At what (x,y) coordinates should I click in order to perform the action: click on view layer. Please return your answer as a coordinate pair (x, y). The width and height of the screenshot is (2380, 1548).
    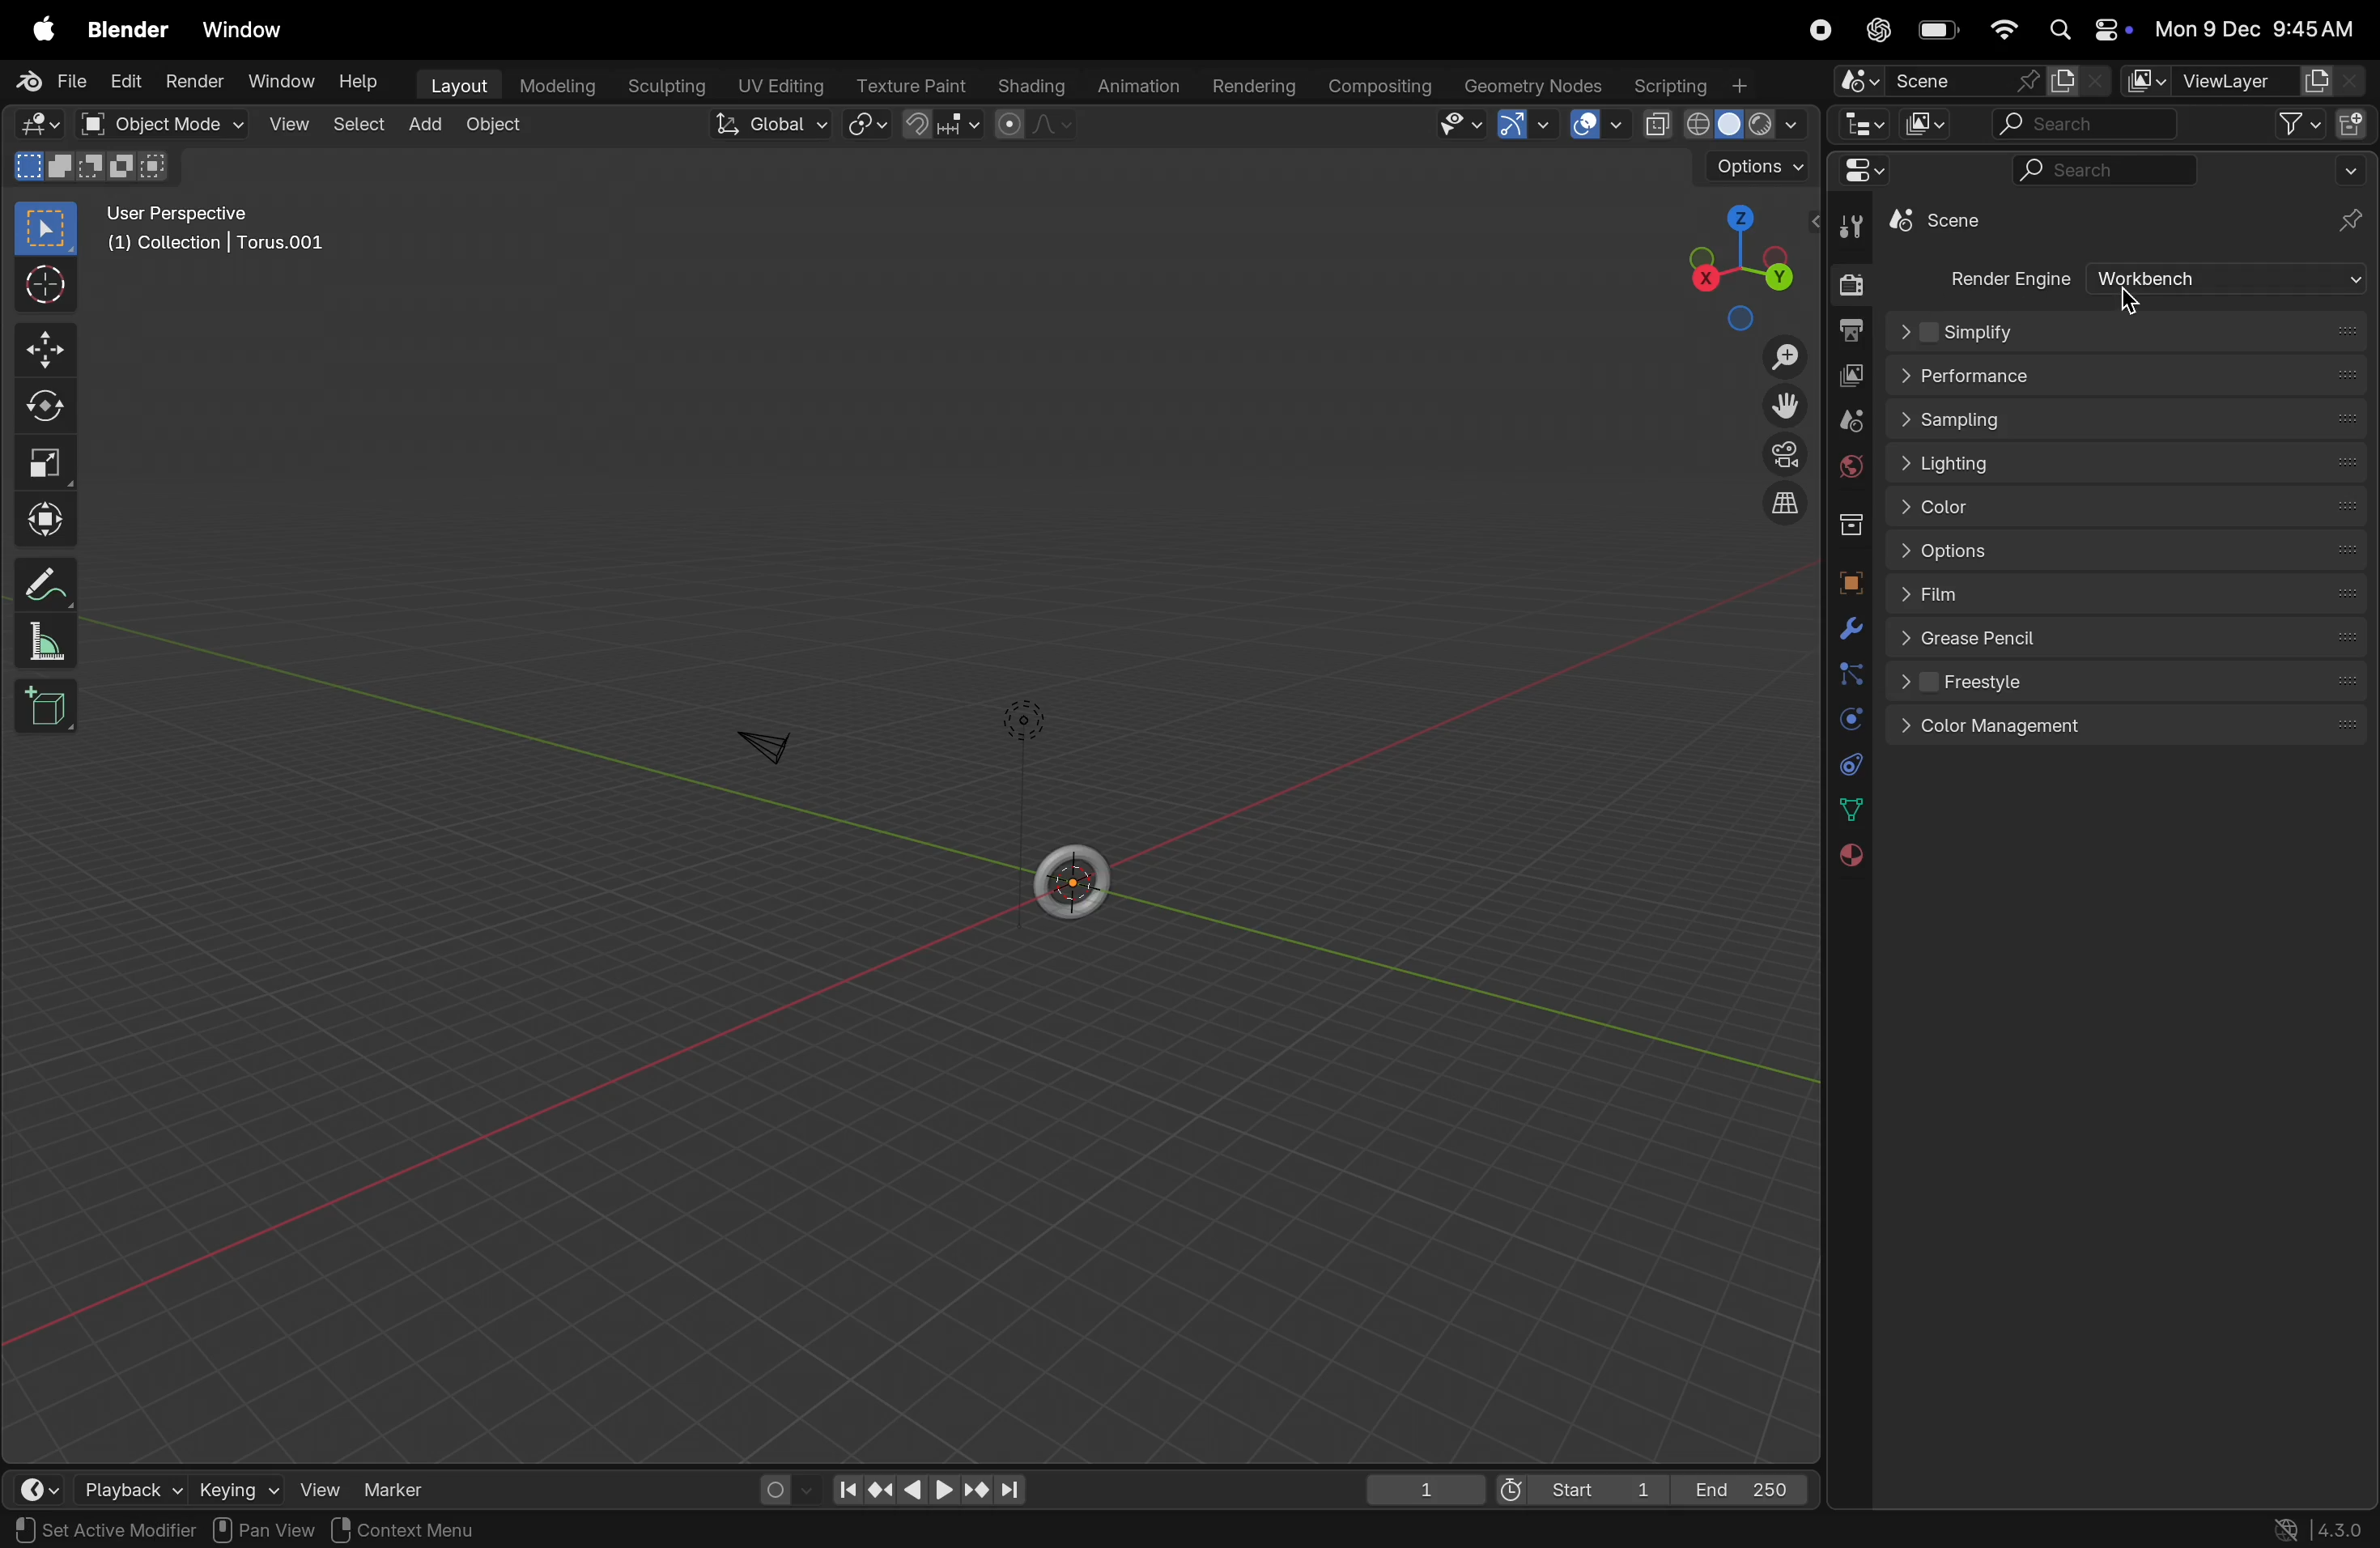
    Looking at the image, I should click on (2244, 80).